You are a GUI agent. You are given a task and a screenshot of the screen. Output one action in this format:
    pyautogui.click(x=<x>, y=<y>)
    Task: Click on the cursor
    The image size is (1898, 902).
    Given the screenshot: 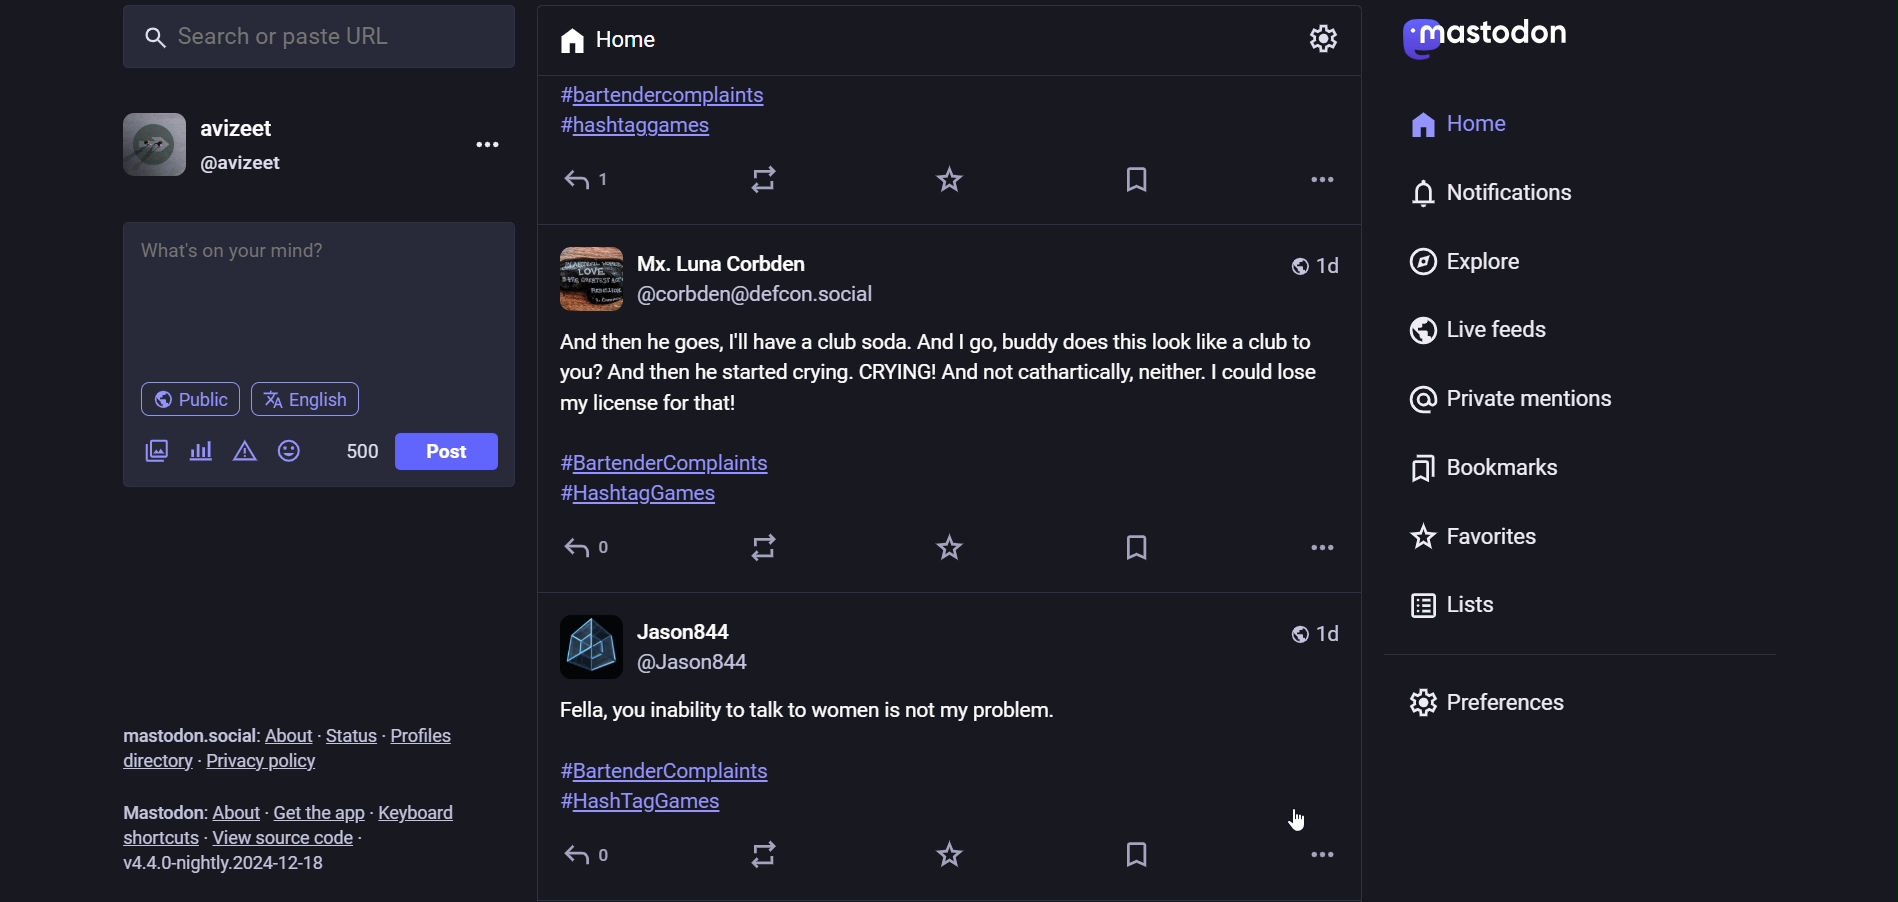 What is the action you would take?
    pyautogui.click(x=1294, y=822)
    